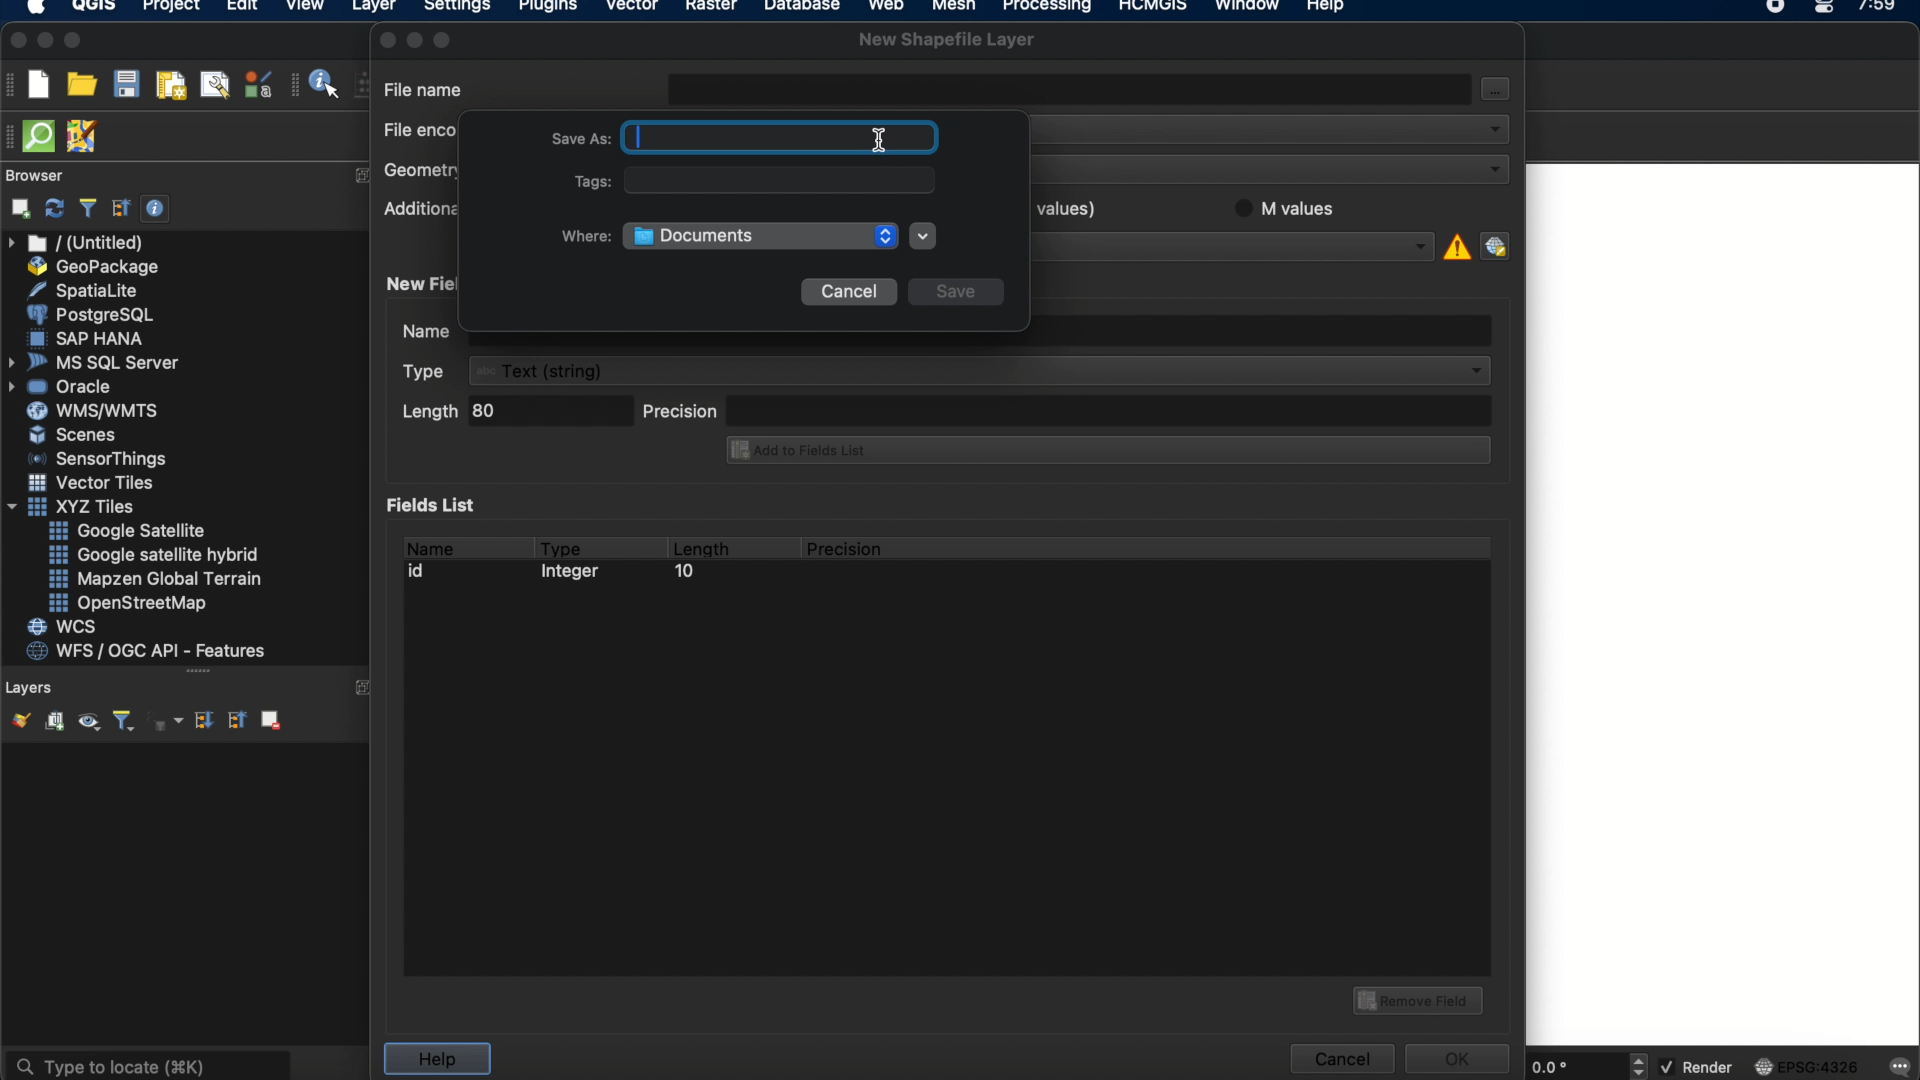 This screenshot has width=1920, height=1080. What do you see at coordinates (156, 579) in the screenshot?
I see `mapzen global terrain` at bounding box center [156, 579].